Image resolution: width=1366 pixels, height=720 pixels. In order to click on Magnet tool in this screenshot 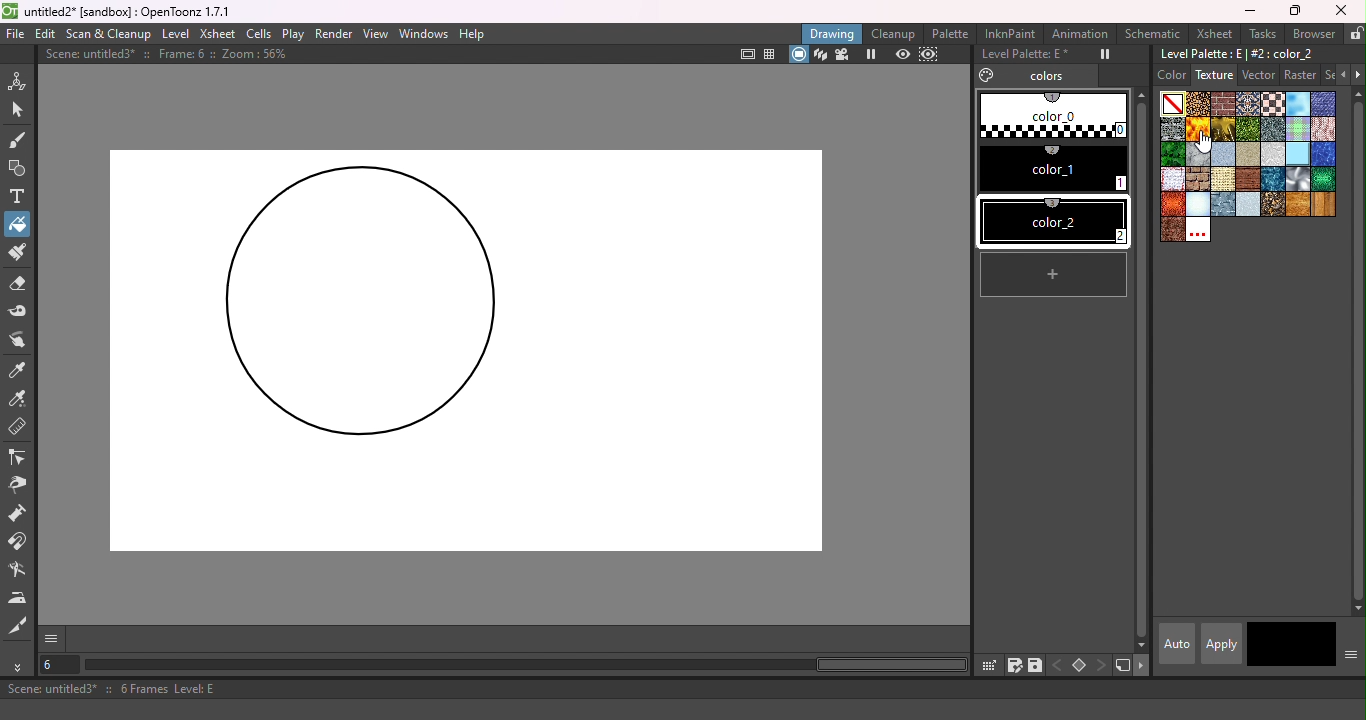, I will do `click(18, 543)`.